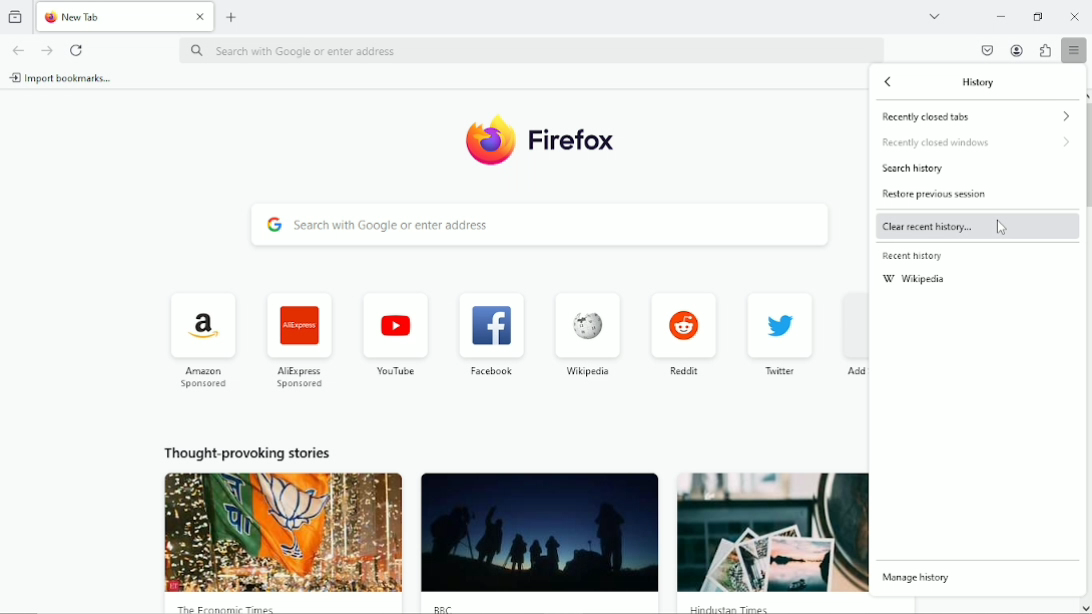  Describe the element at coordinates (529, 50) in the screenshot. I see `Search with google or enter address` at that location.